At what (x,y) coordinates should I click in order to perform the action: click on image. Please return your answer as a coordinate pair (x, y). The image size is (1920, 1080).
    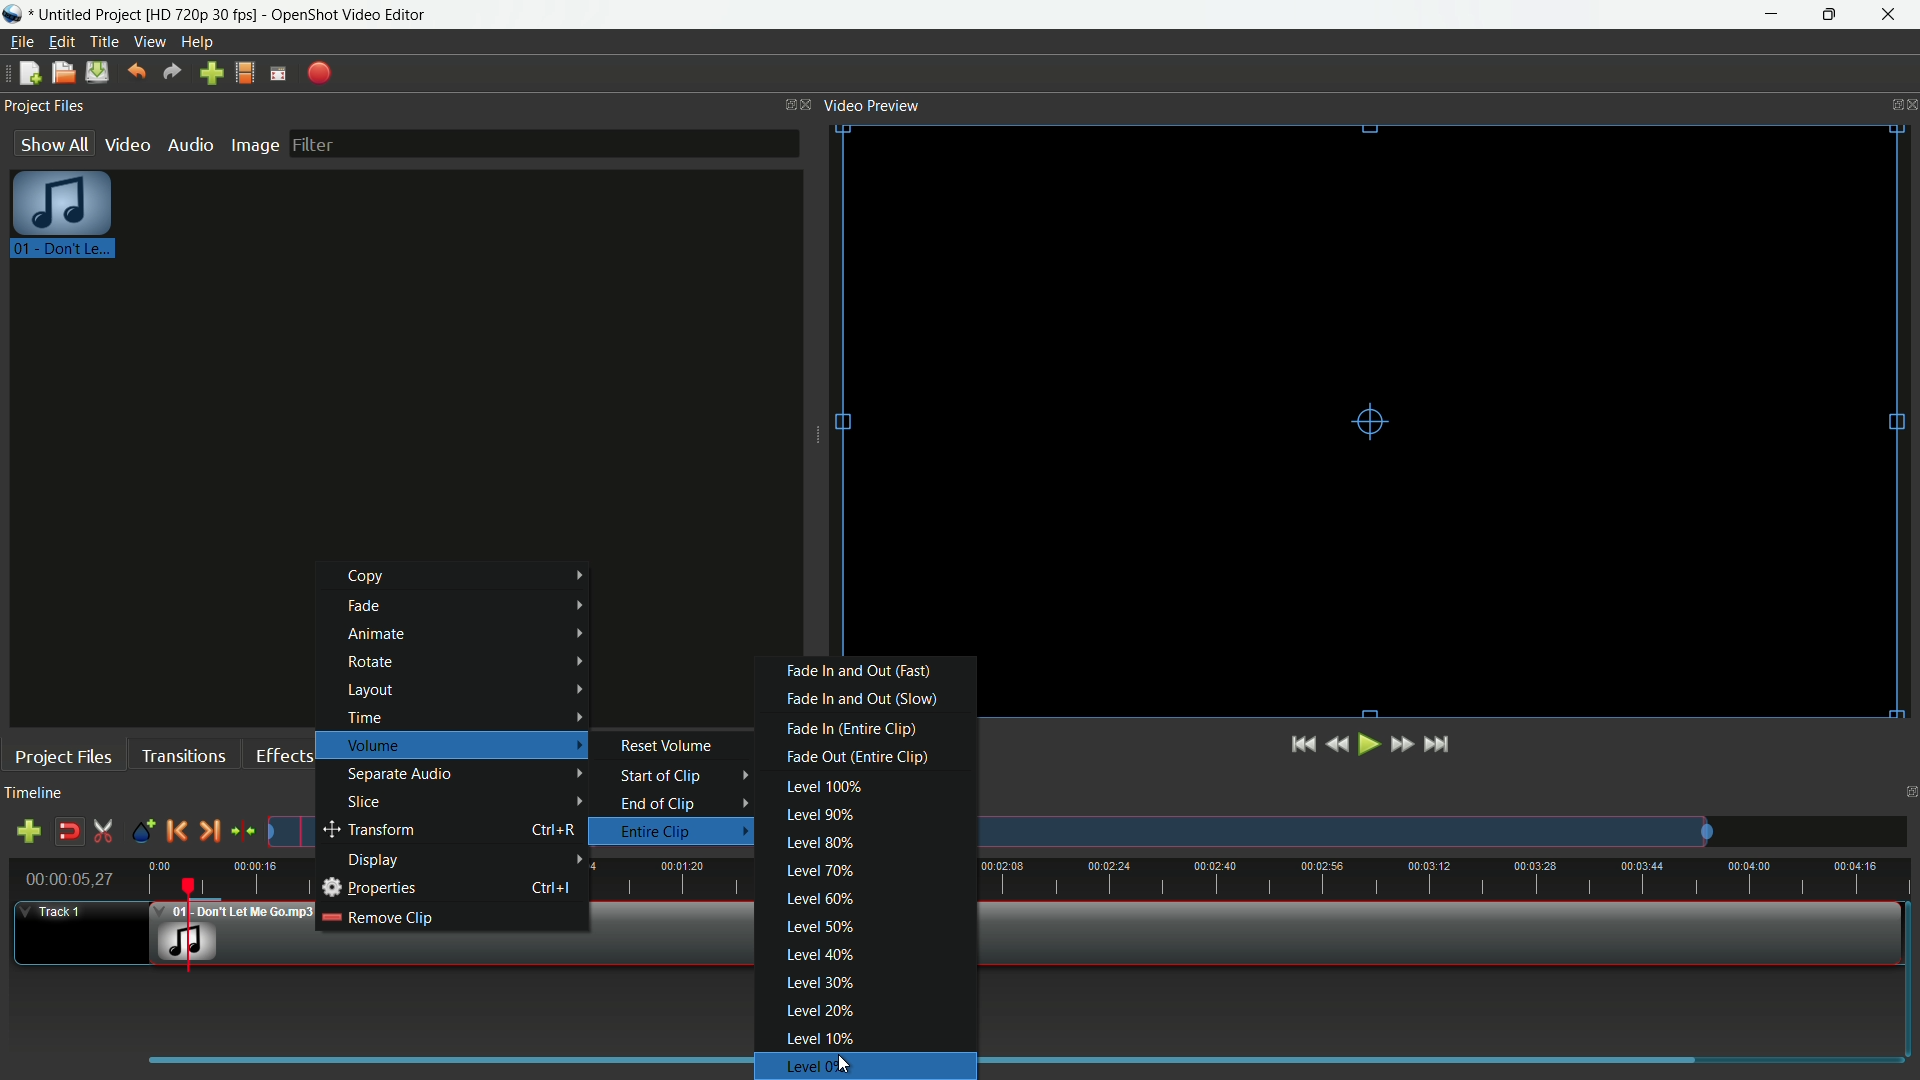
    Looking at the image, I should click on (255, 145).